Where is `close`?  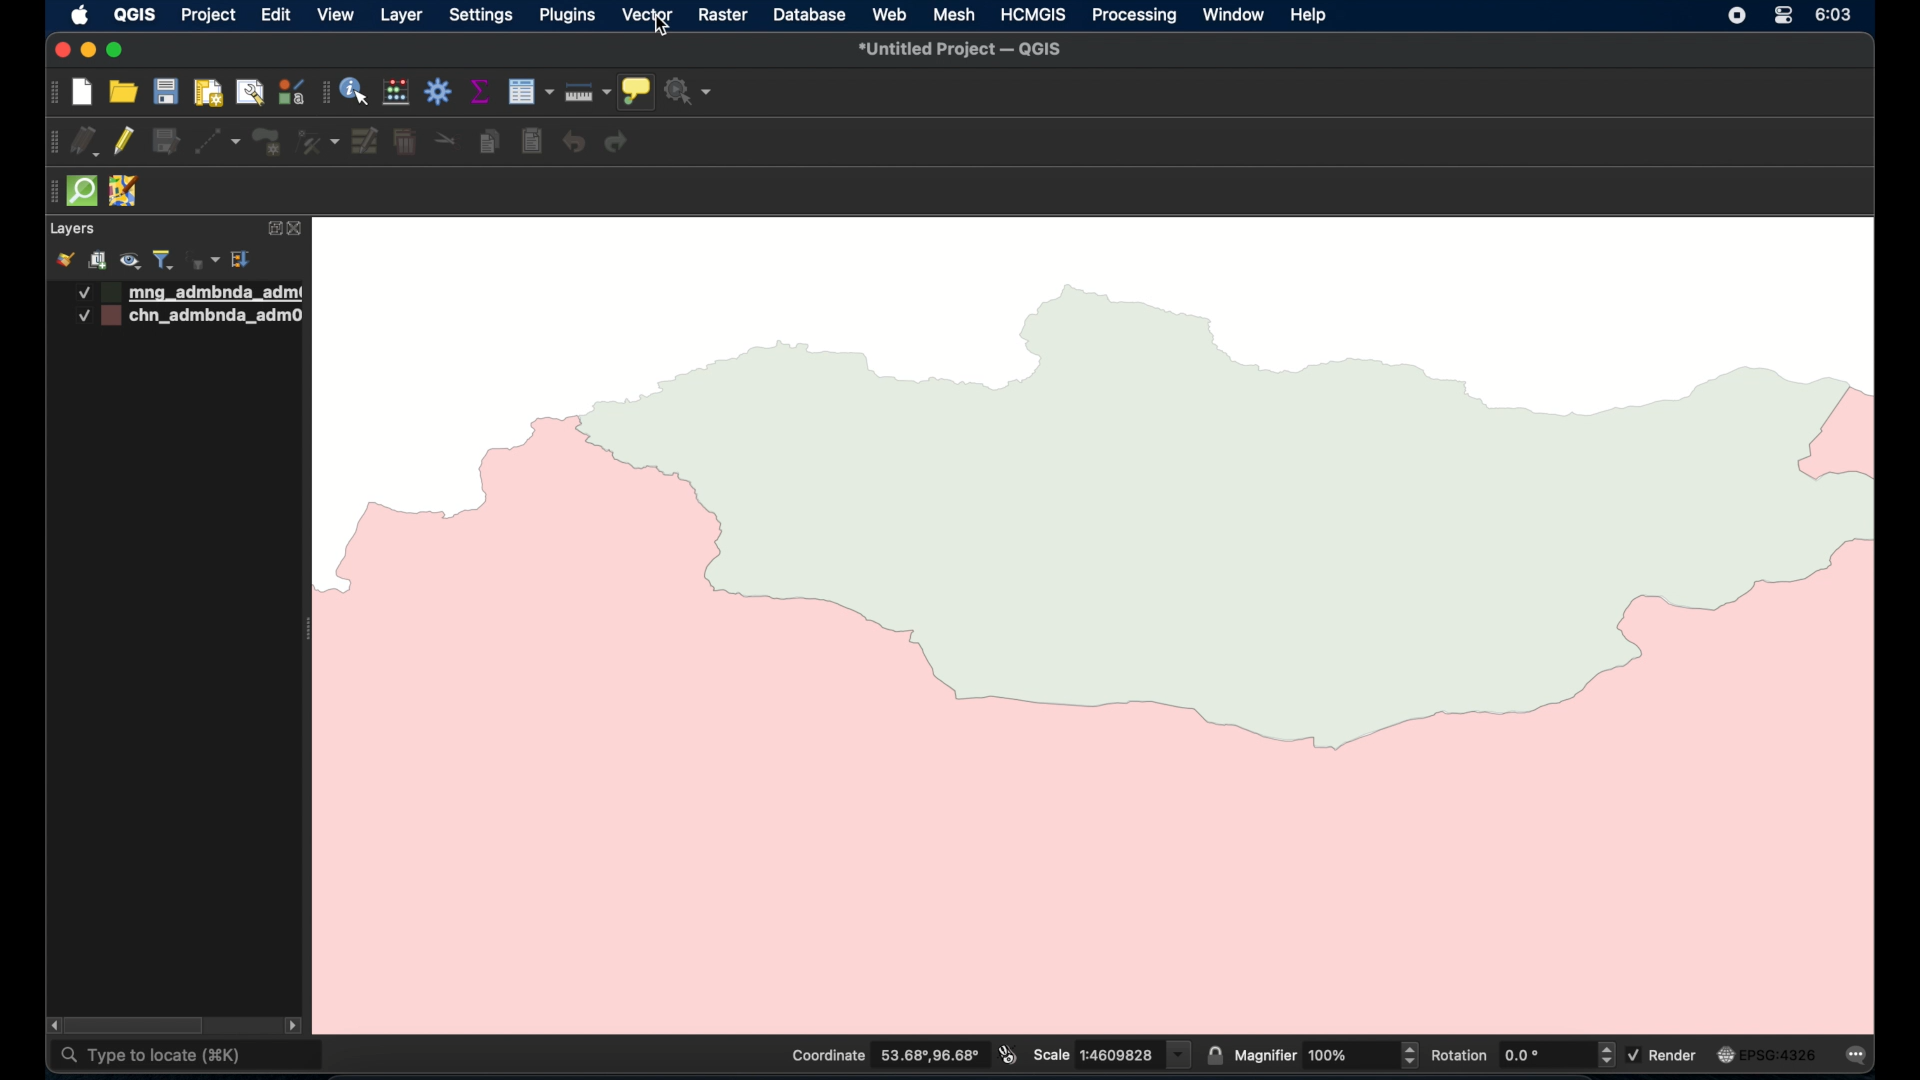
close is located at coordinates (60, 50).